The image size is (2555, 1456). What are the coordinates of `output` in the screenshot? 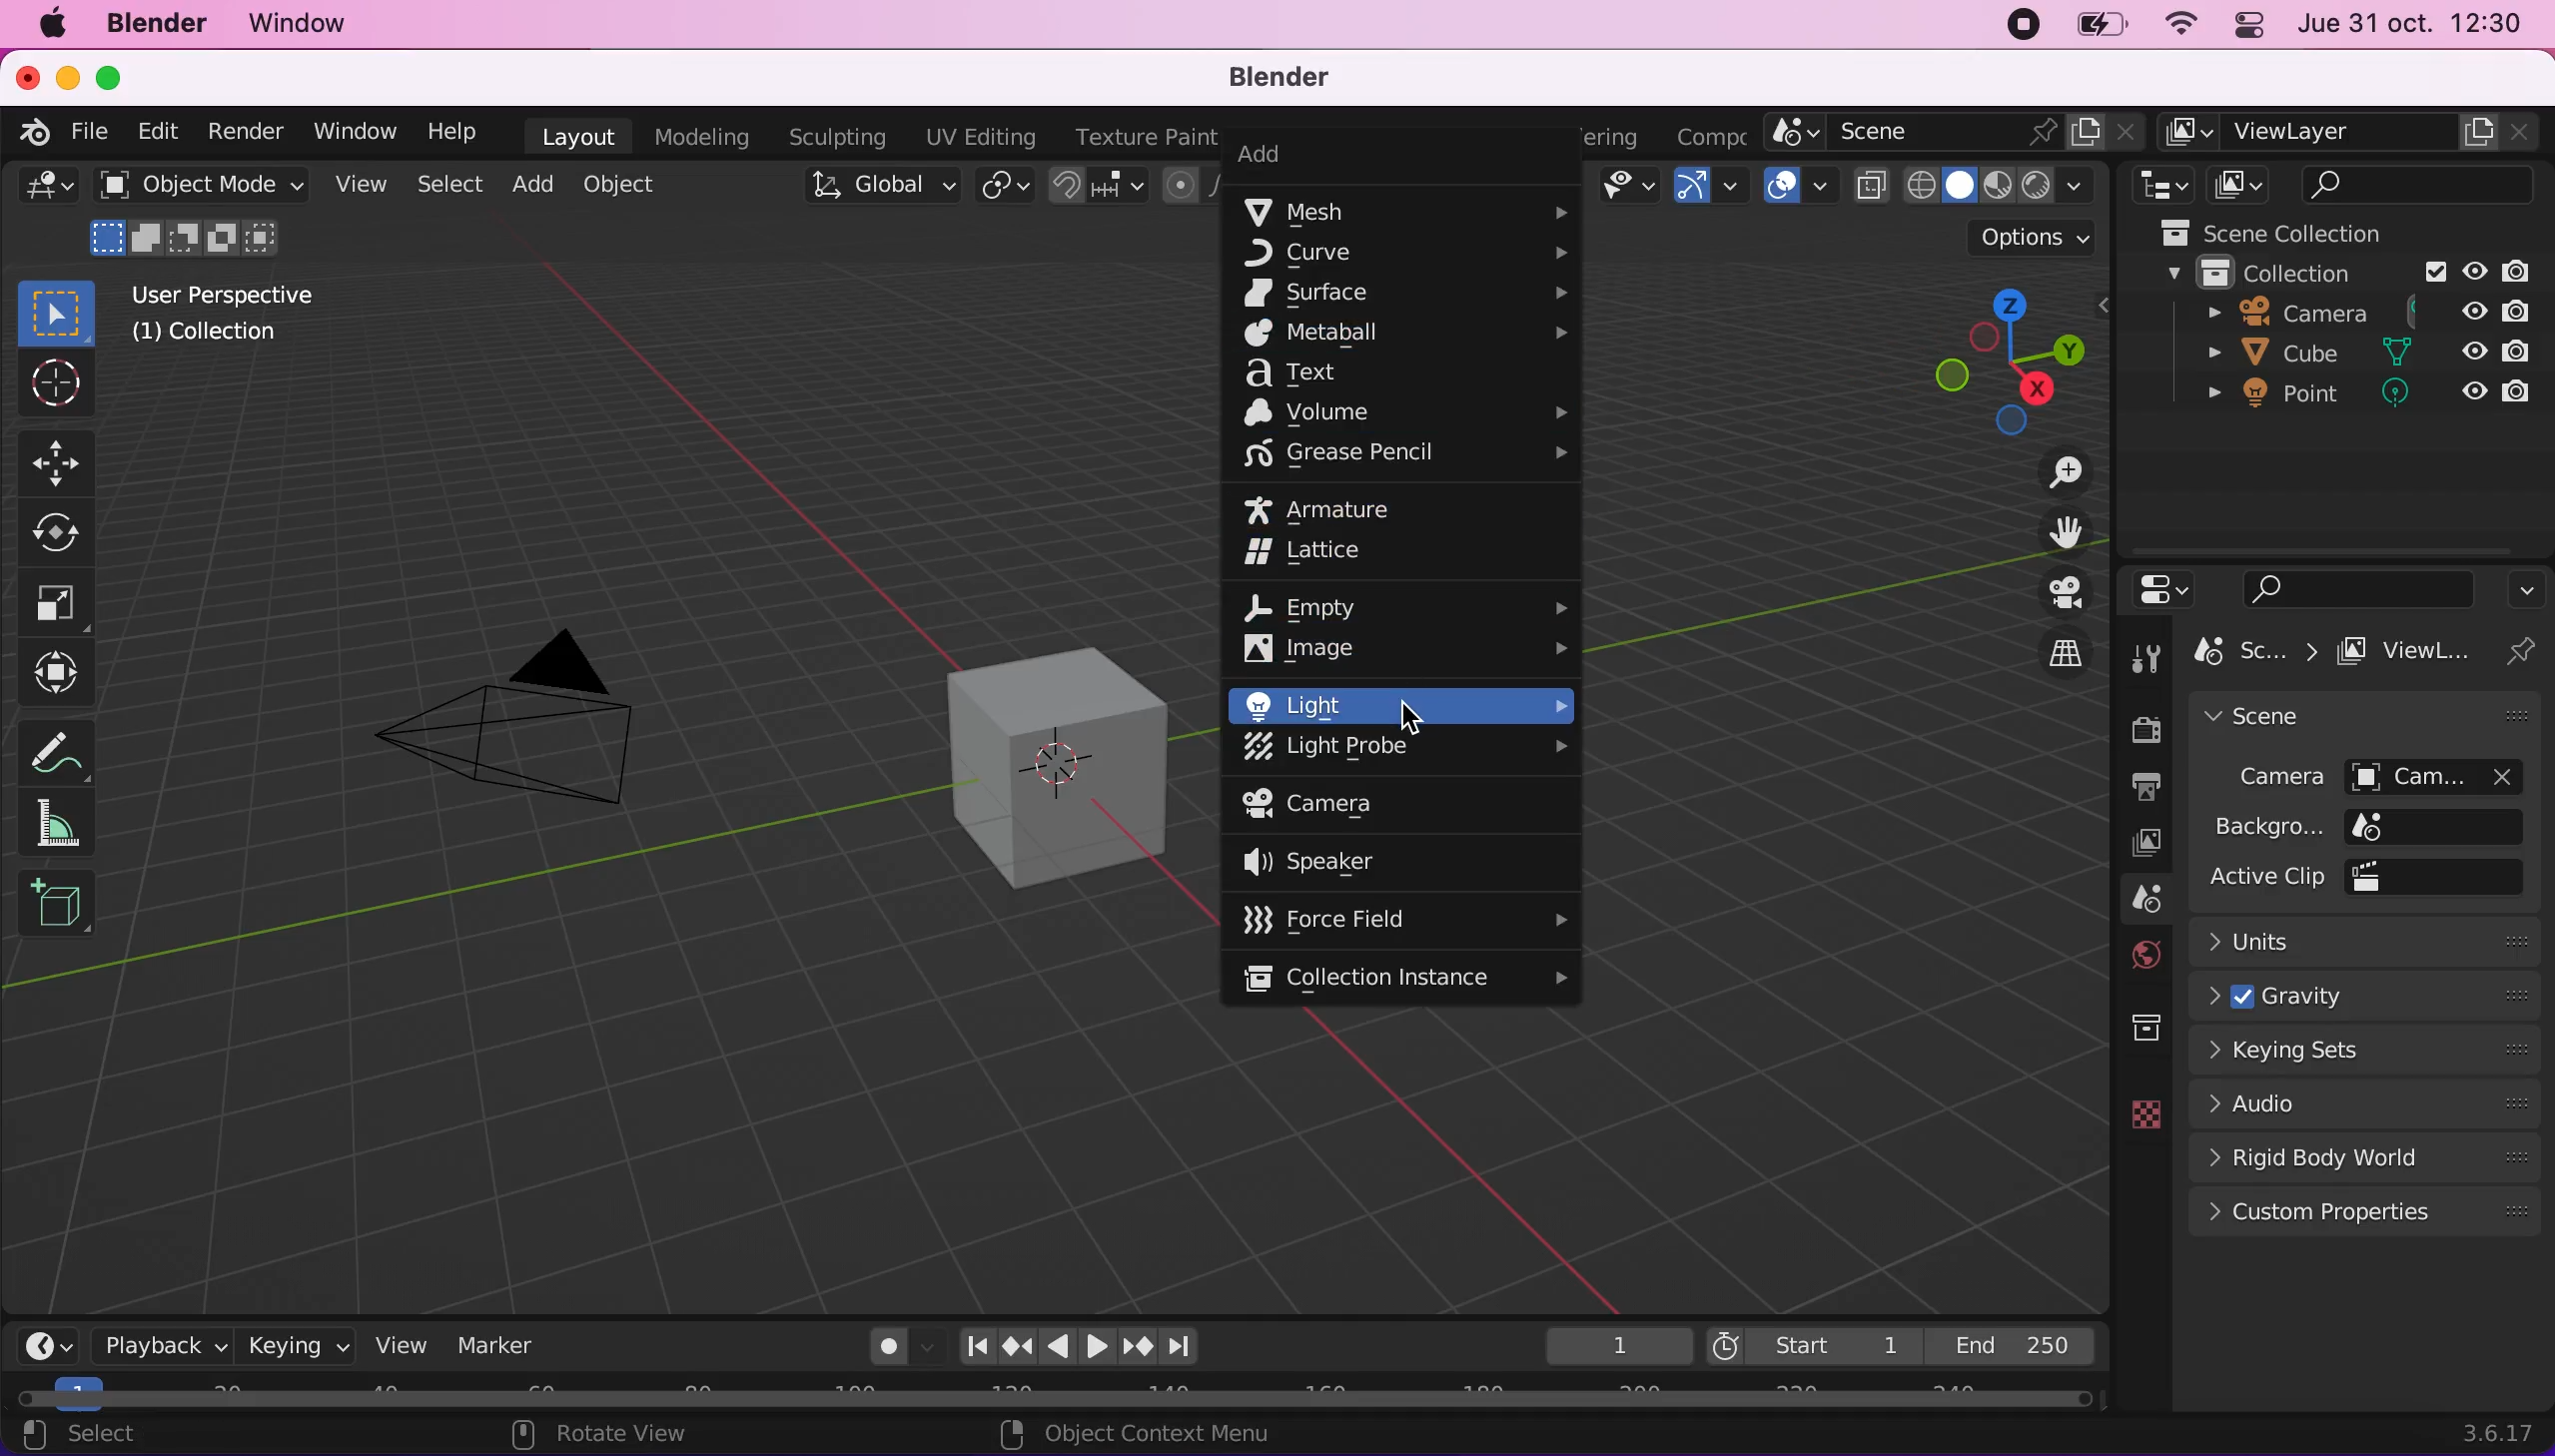 It's located at (2142, 785).